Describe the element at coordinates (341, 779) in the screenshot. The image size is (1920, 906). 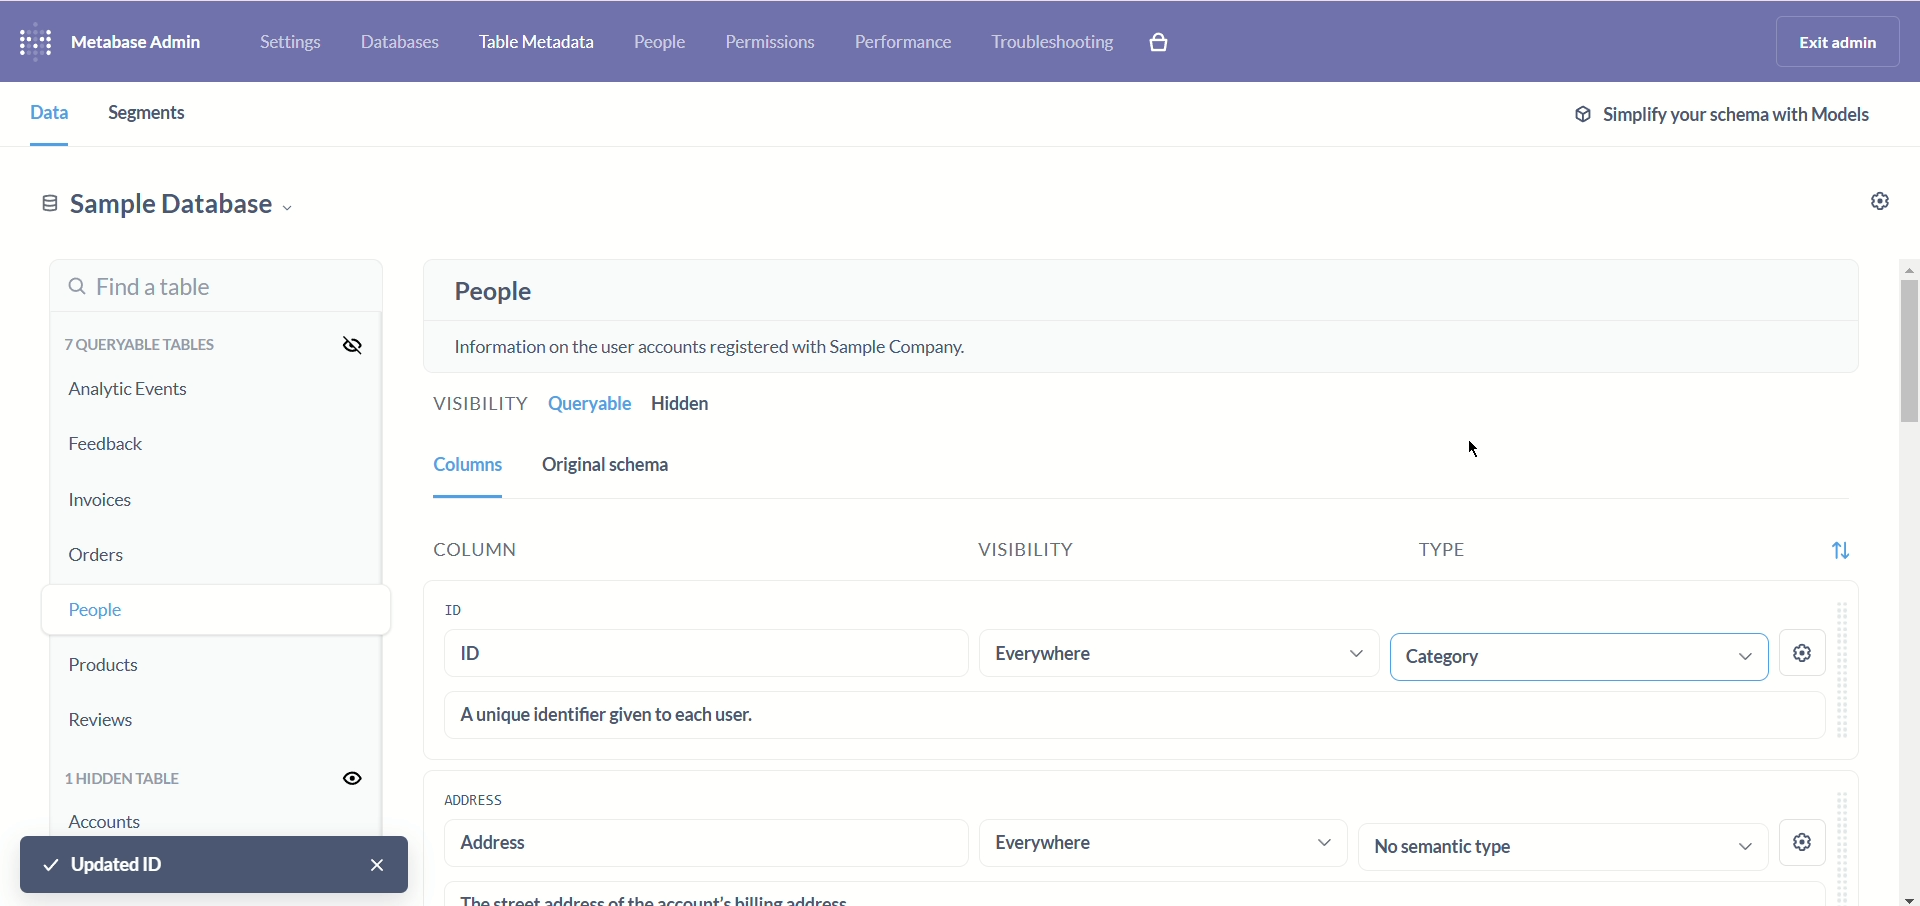
I see `Unhide` at that location.